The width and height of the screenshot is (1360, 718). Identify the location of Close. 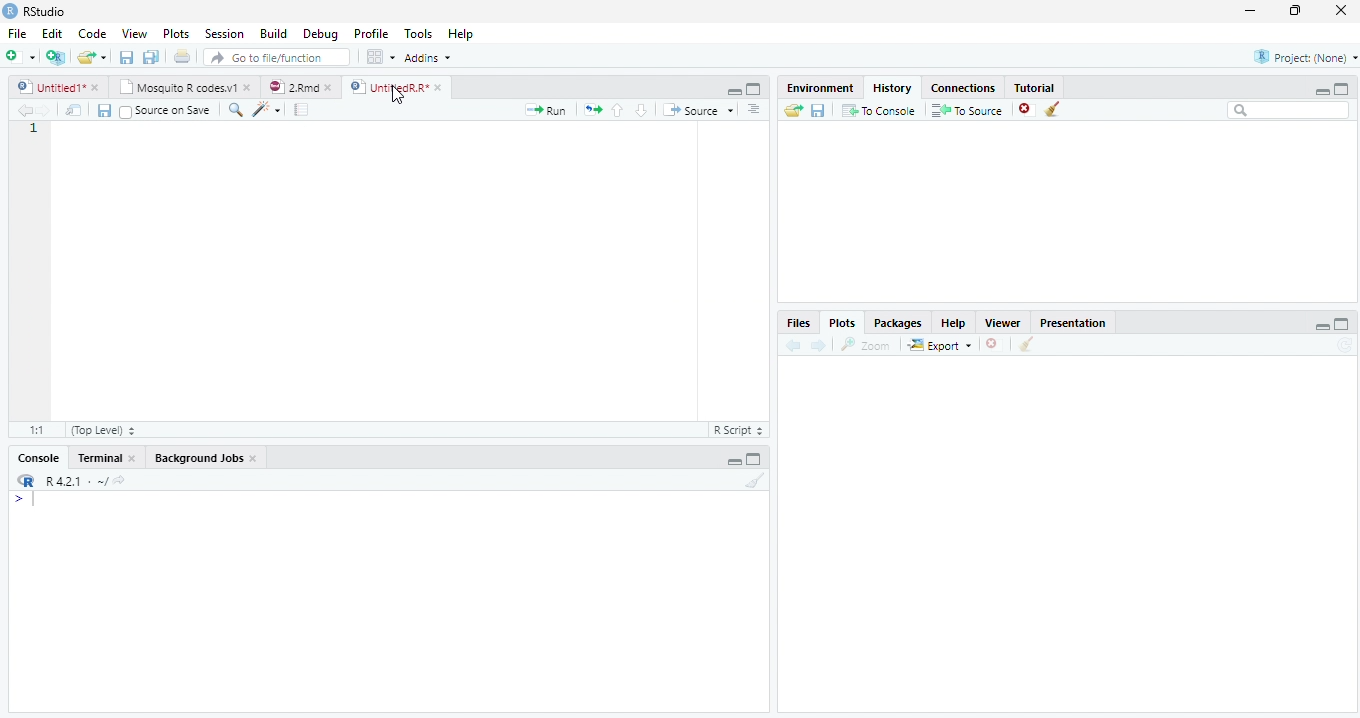
(1340, 11).